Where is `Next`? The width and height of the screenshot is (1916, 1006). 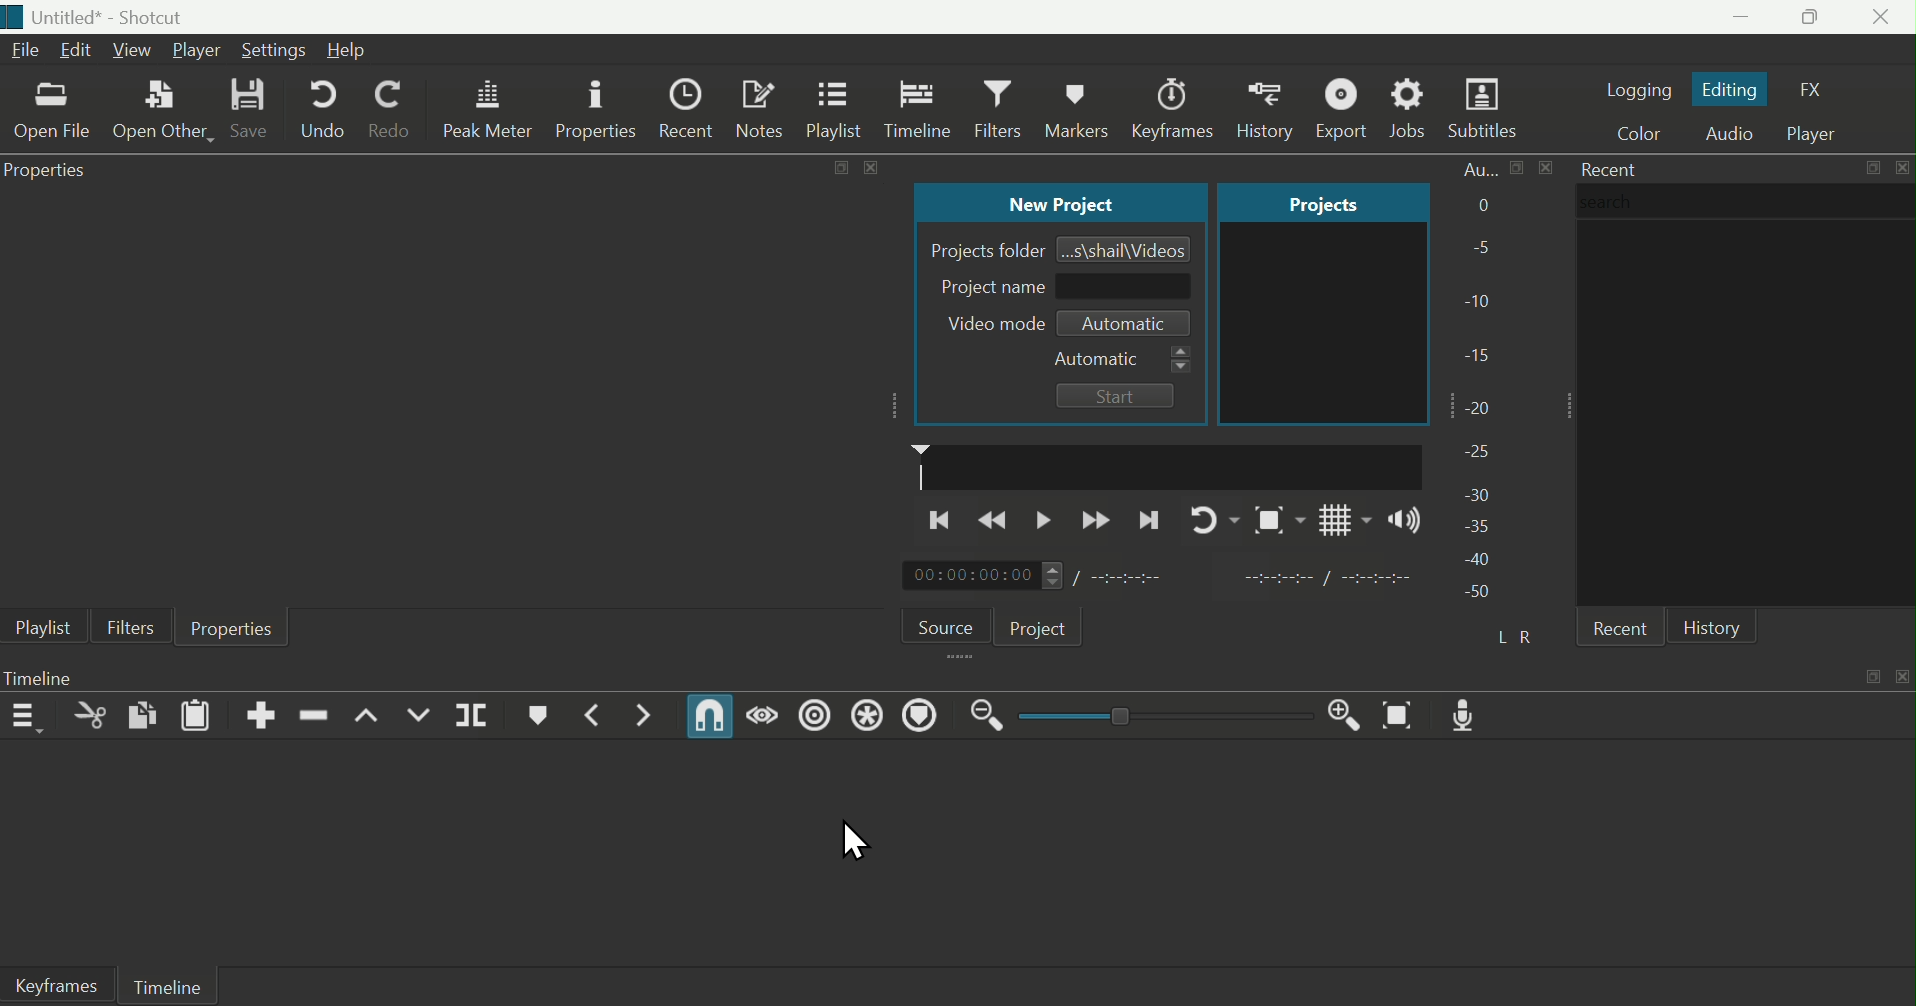 Next is located at coordinates (1150, 517).